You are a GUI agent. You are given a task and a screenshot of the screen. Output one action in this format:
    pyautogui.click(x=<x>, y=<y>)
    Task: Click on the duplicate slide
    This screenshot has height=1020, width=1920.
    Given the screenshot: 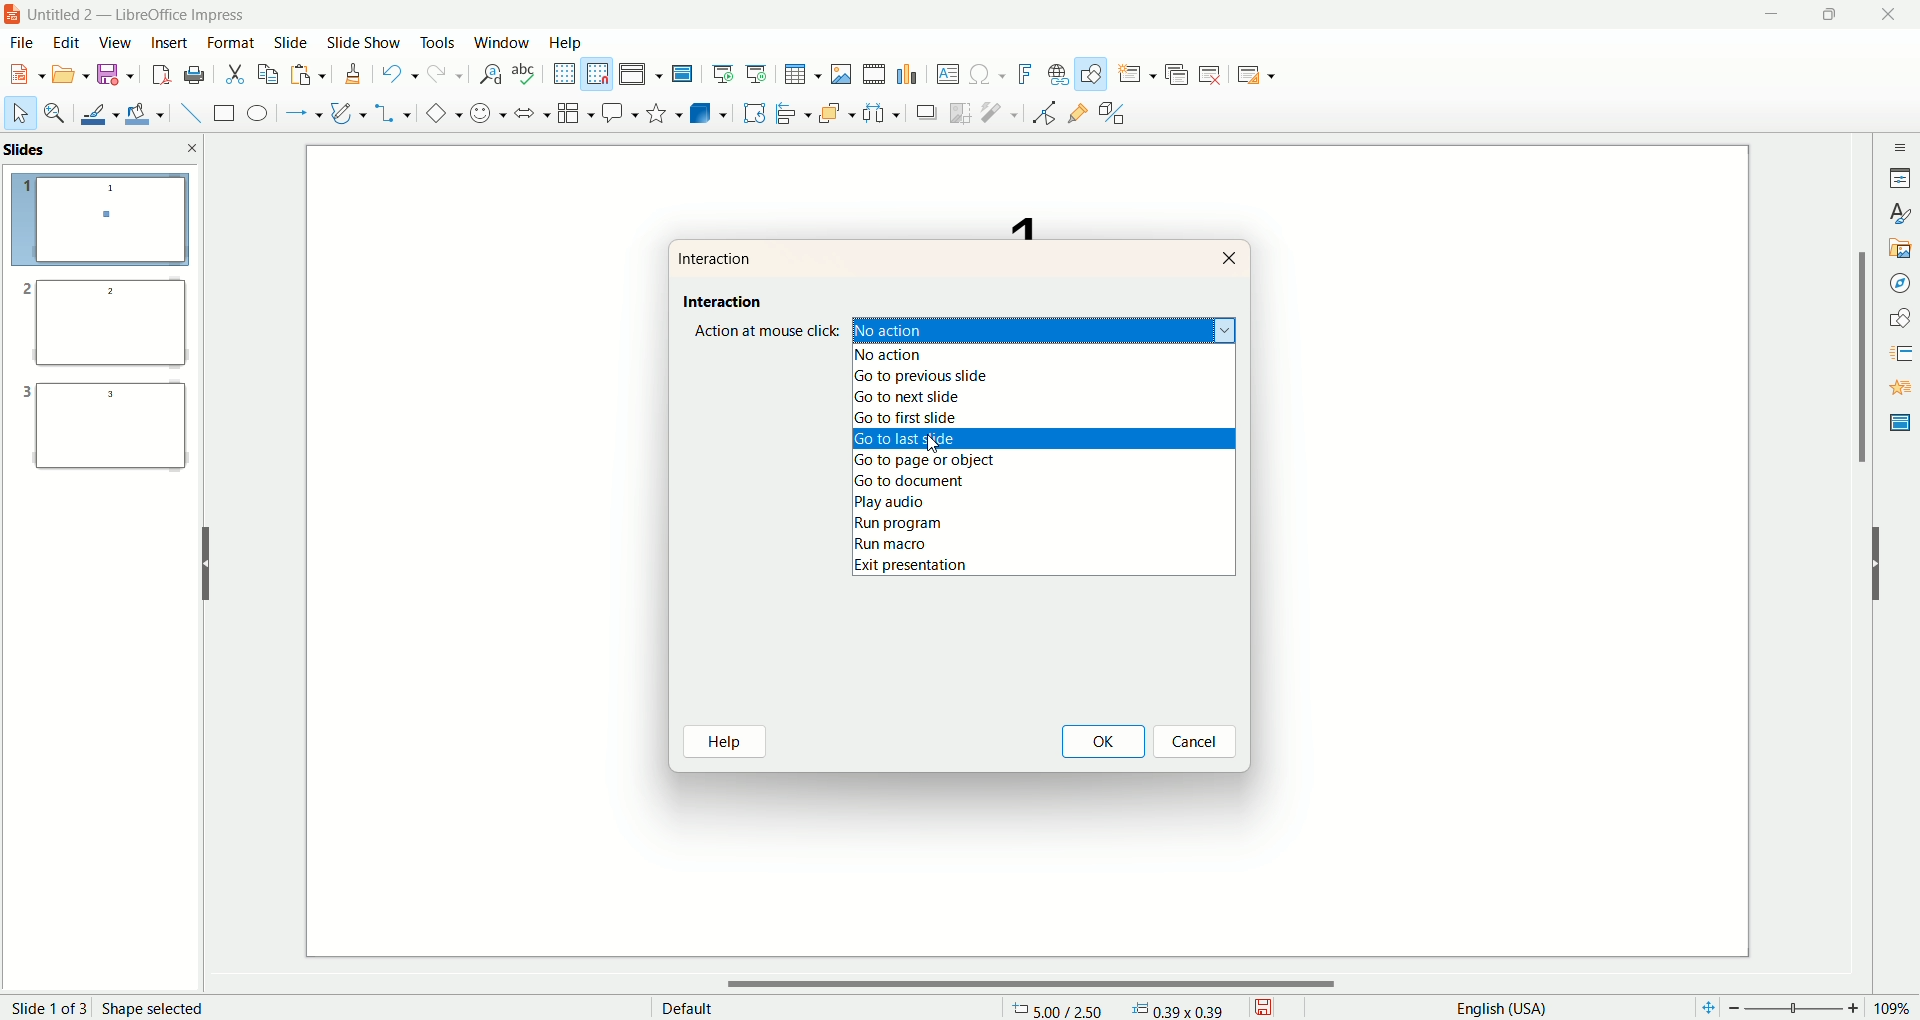 What is the action you would take?
    pyautogui.click(x=1179, y=71)
    